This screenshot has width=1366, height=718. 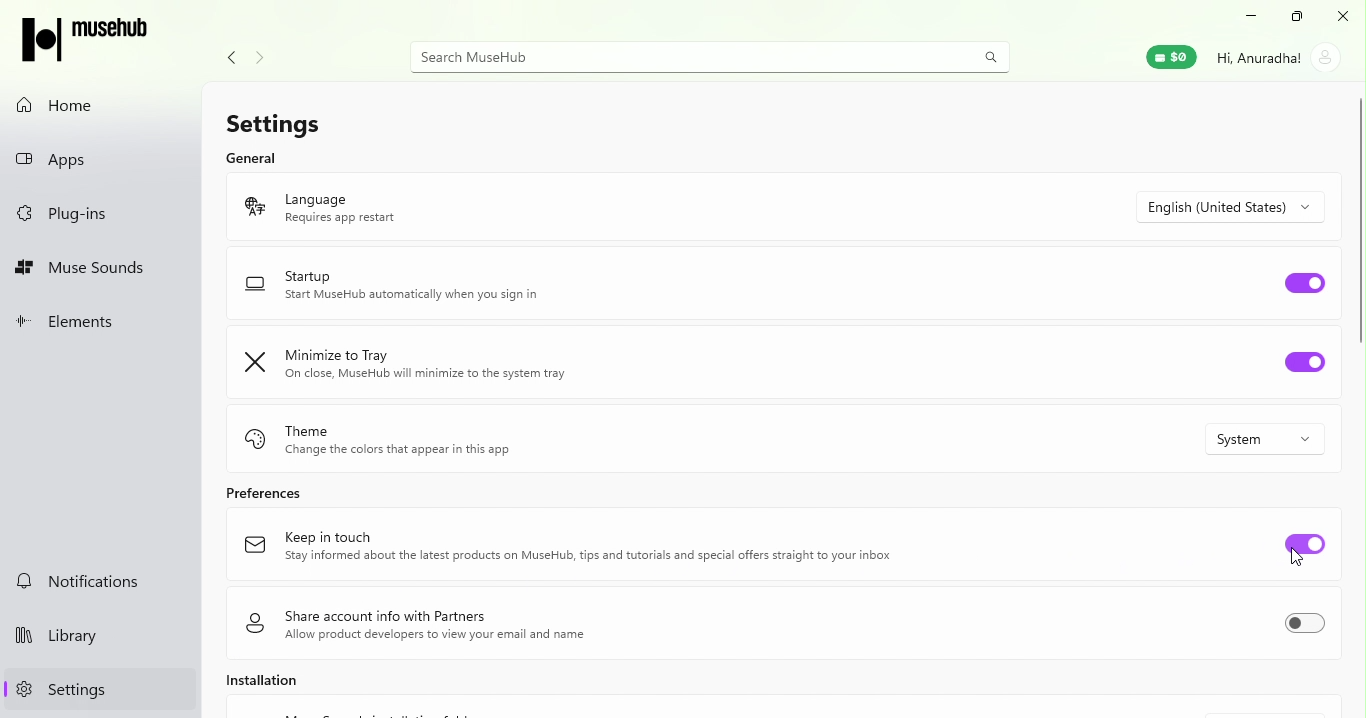 I want to click on Language, so click(x=507, y=206).